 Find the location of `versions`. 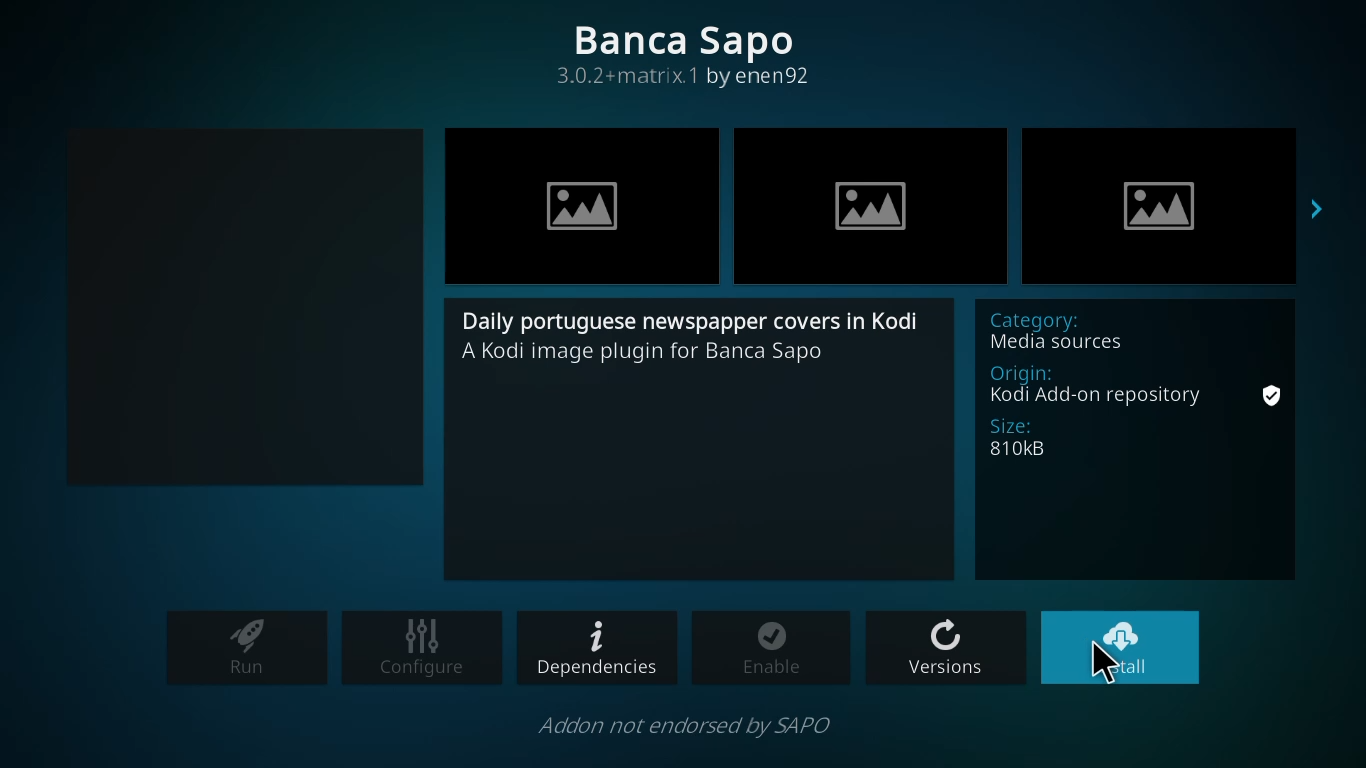

versions is located at coordinates (945, 647).